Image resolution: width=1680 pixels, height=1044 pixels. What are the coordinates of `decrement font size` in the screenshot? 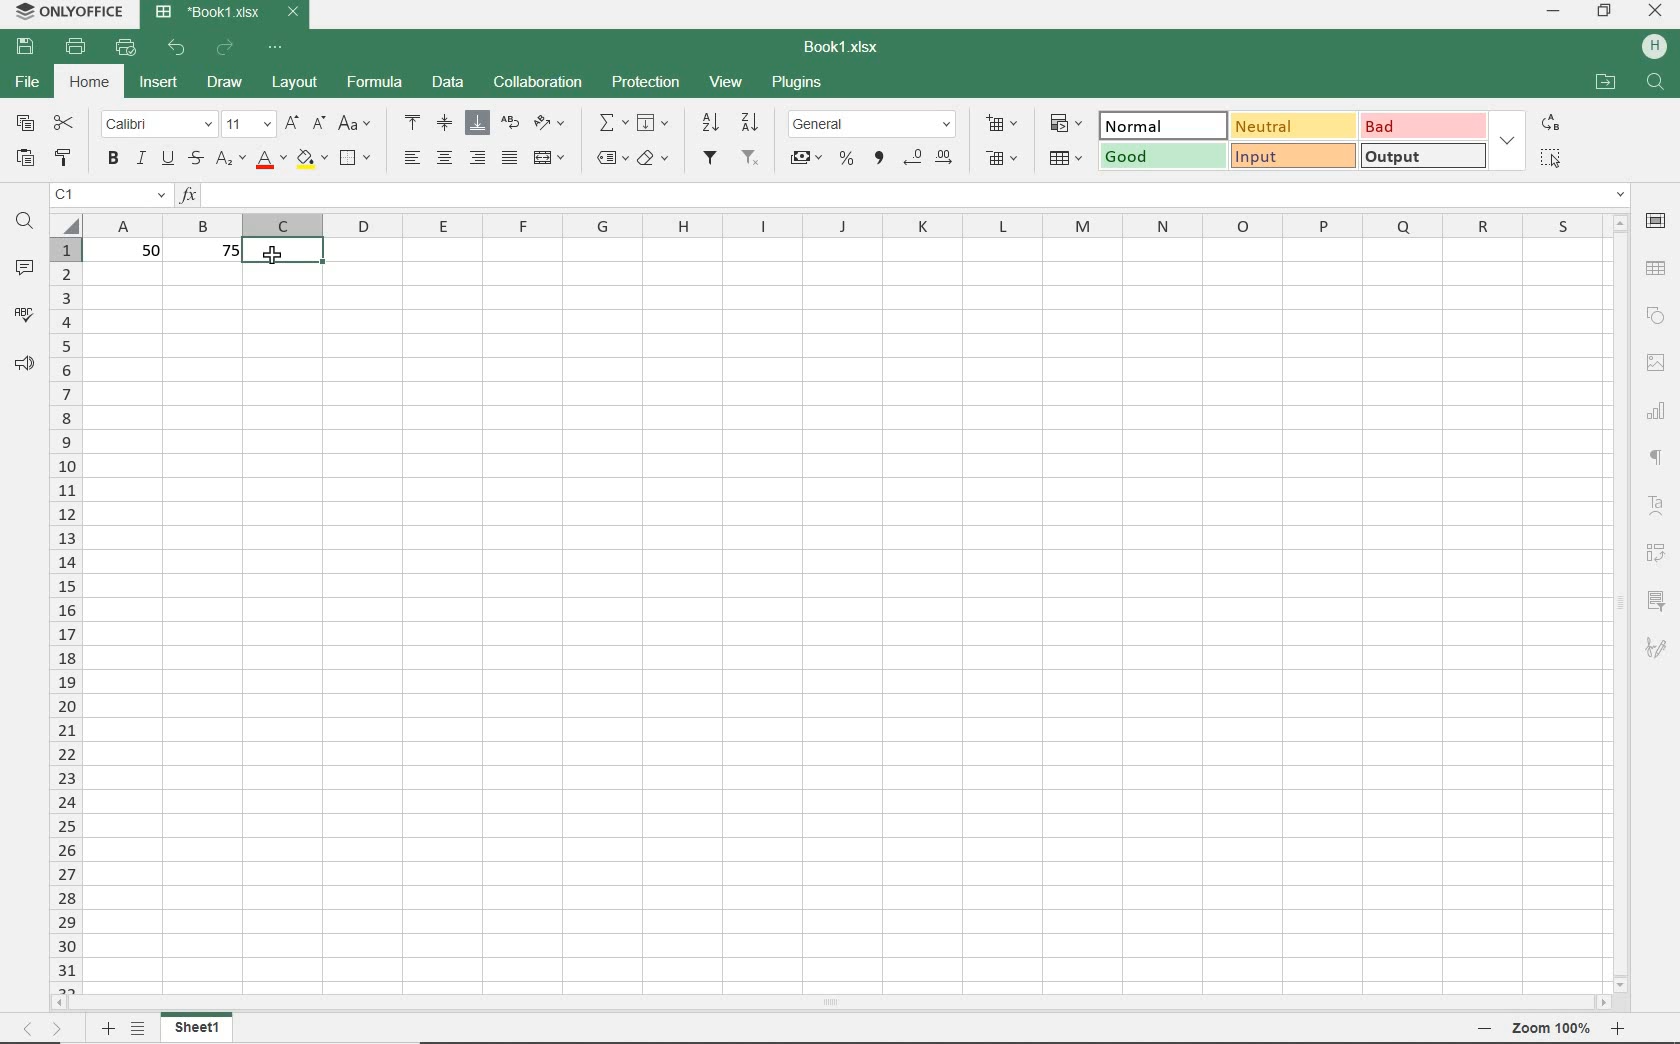 It's located at (319, 122).